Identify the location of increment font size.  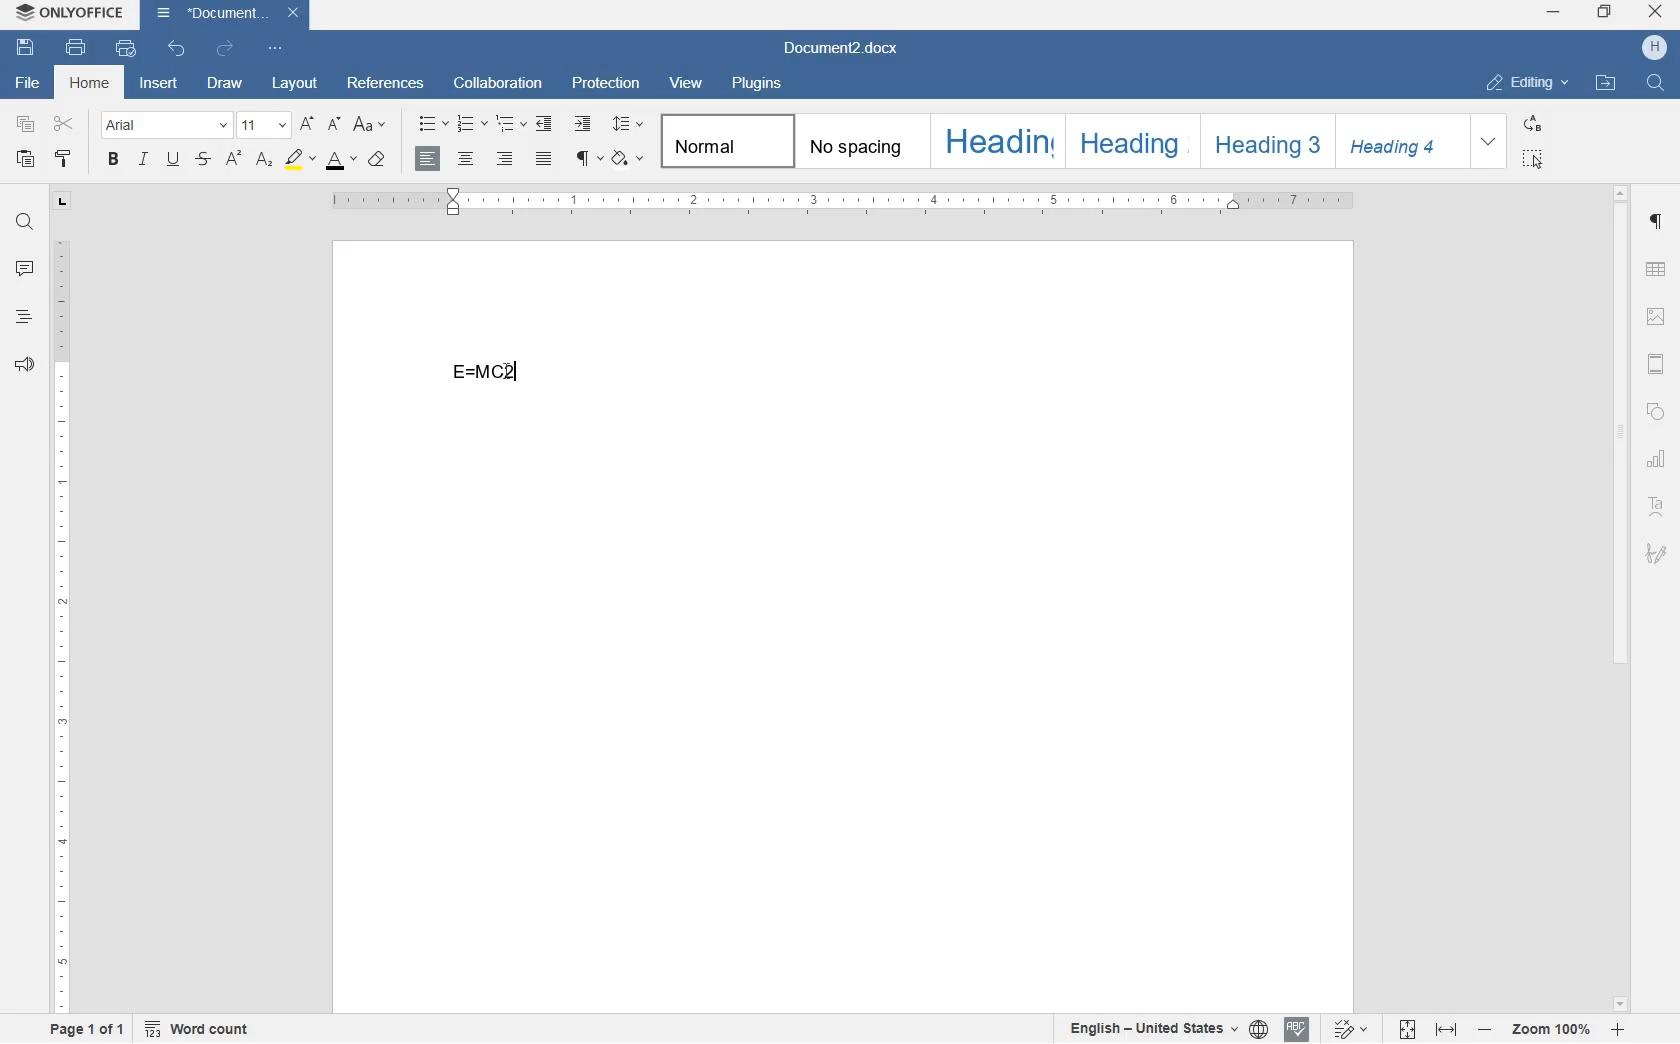
(306, 125).